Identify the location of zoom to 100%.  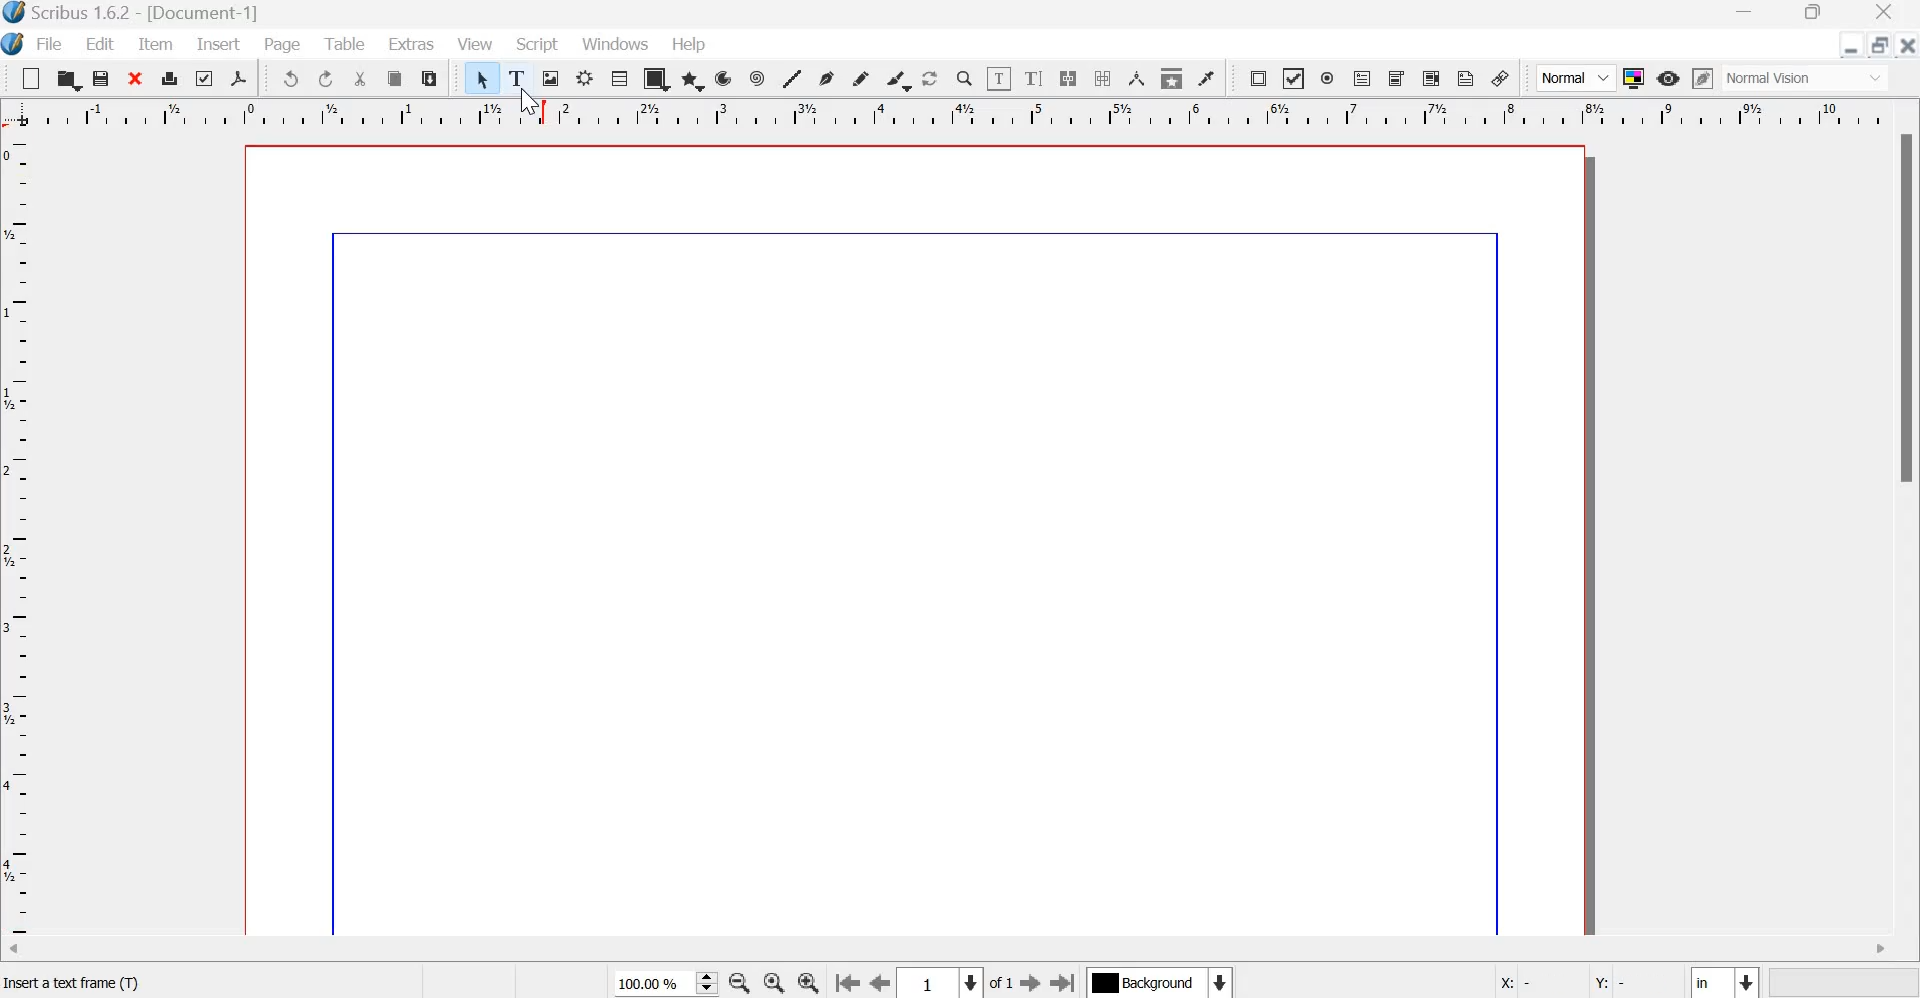
(776, 983).